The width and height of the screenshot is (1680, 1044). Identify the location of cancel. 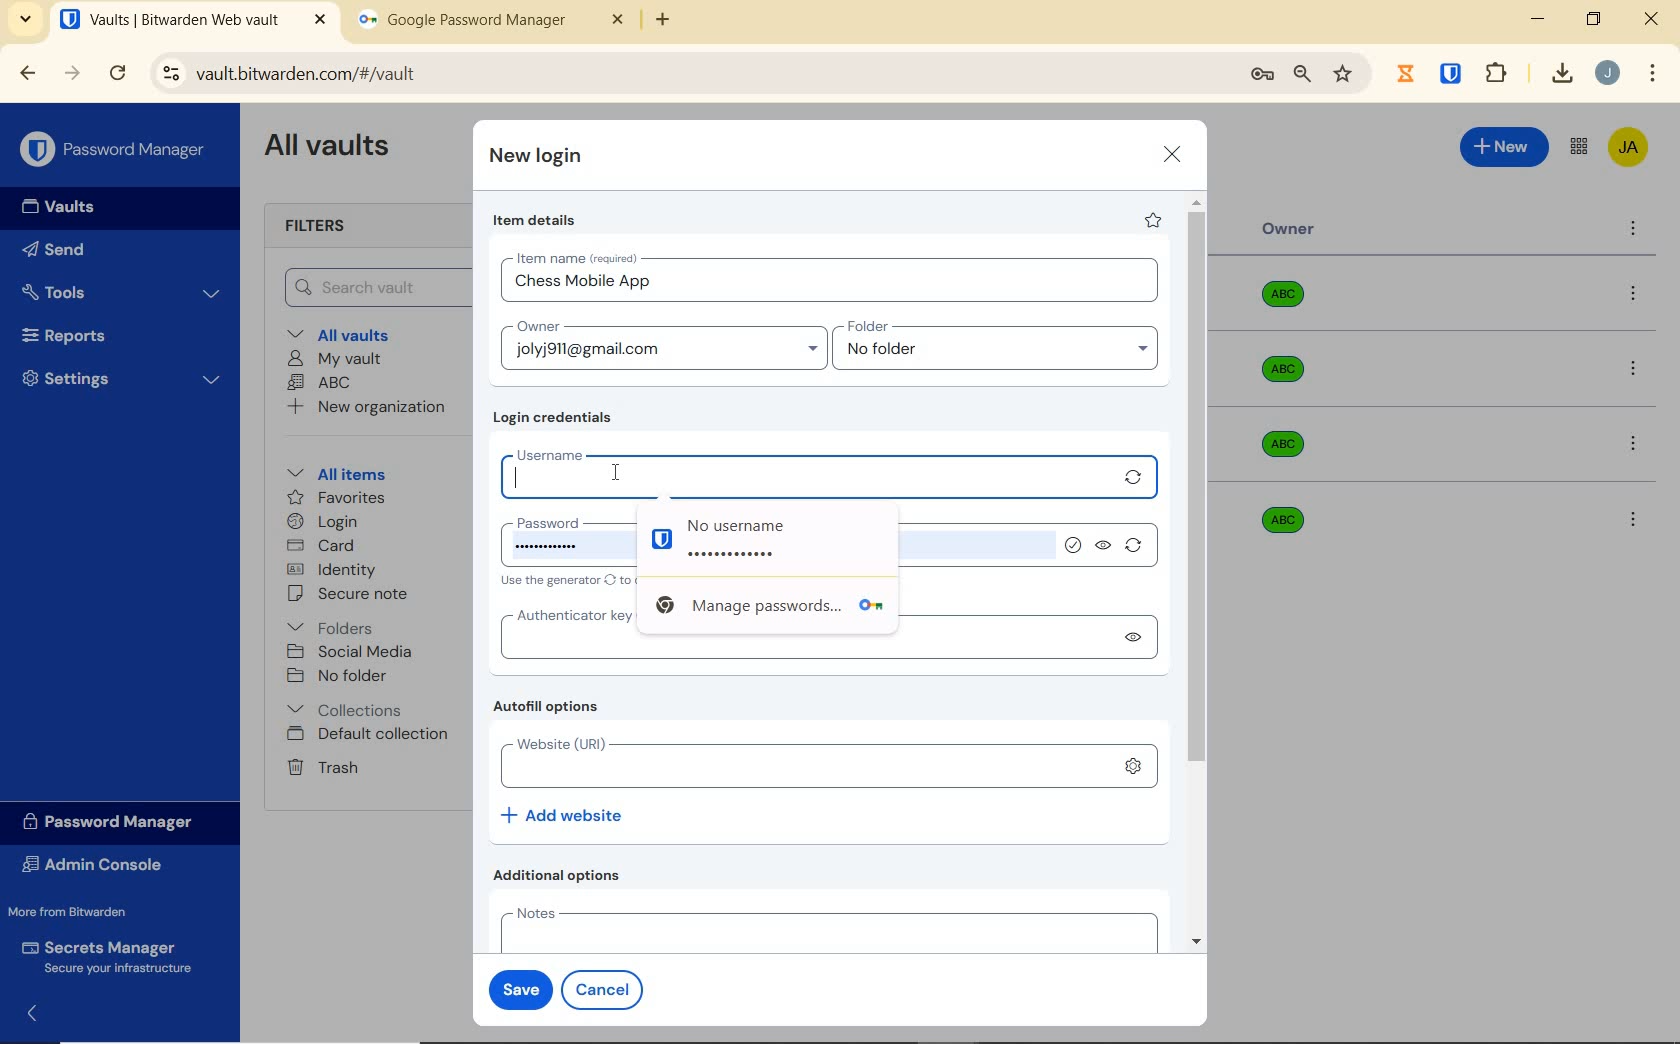
(606, 989).